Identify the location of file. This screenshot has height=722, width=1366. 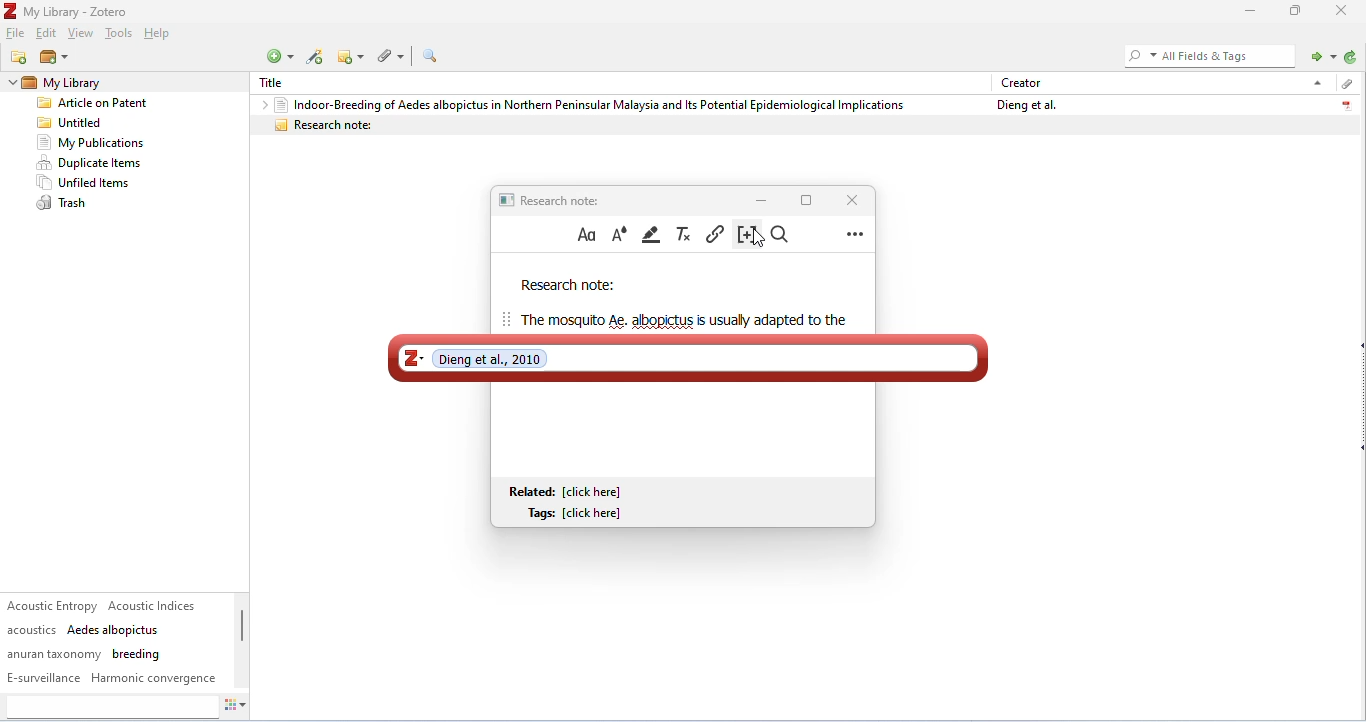
(17, 34).